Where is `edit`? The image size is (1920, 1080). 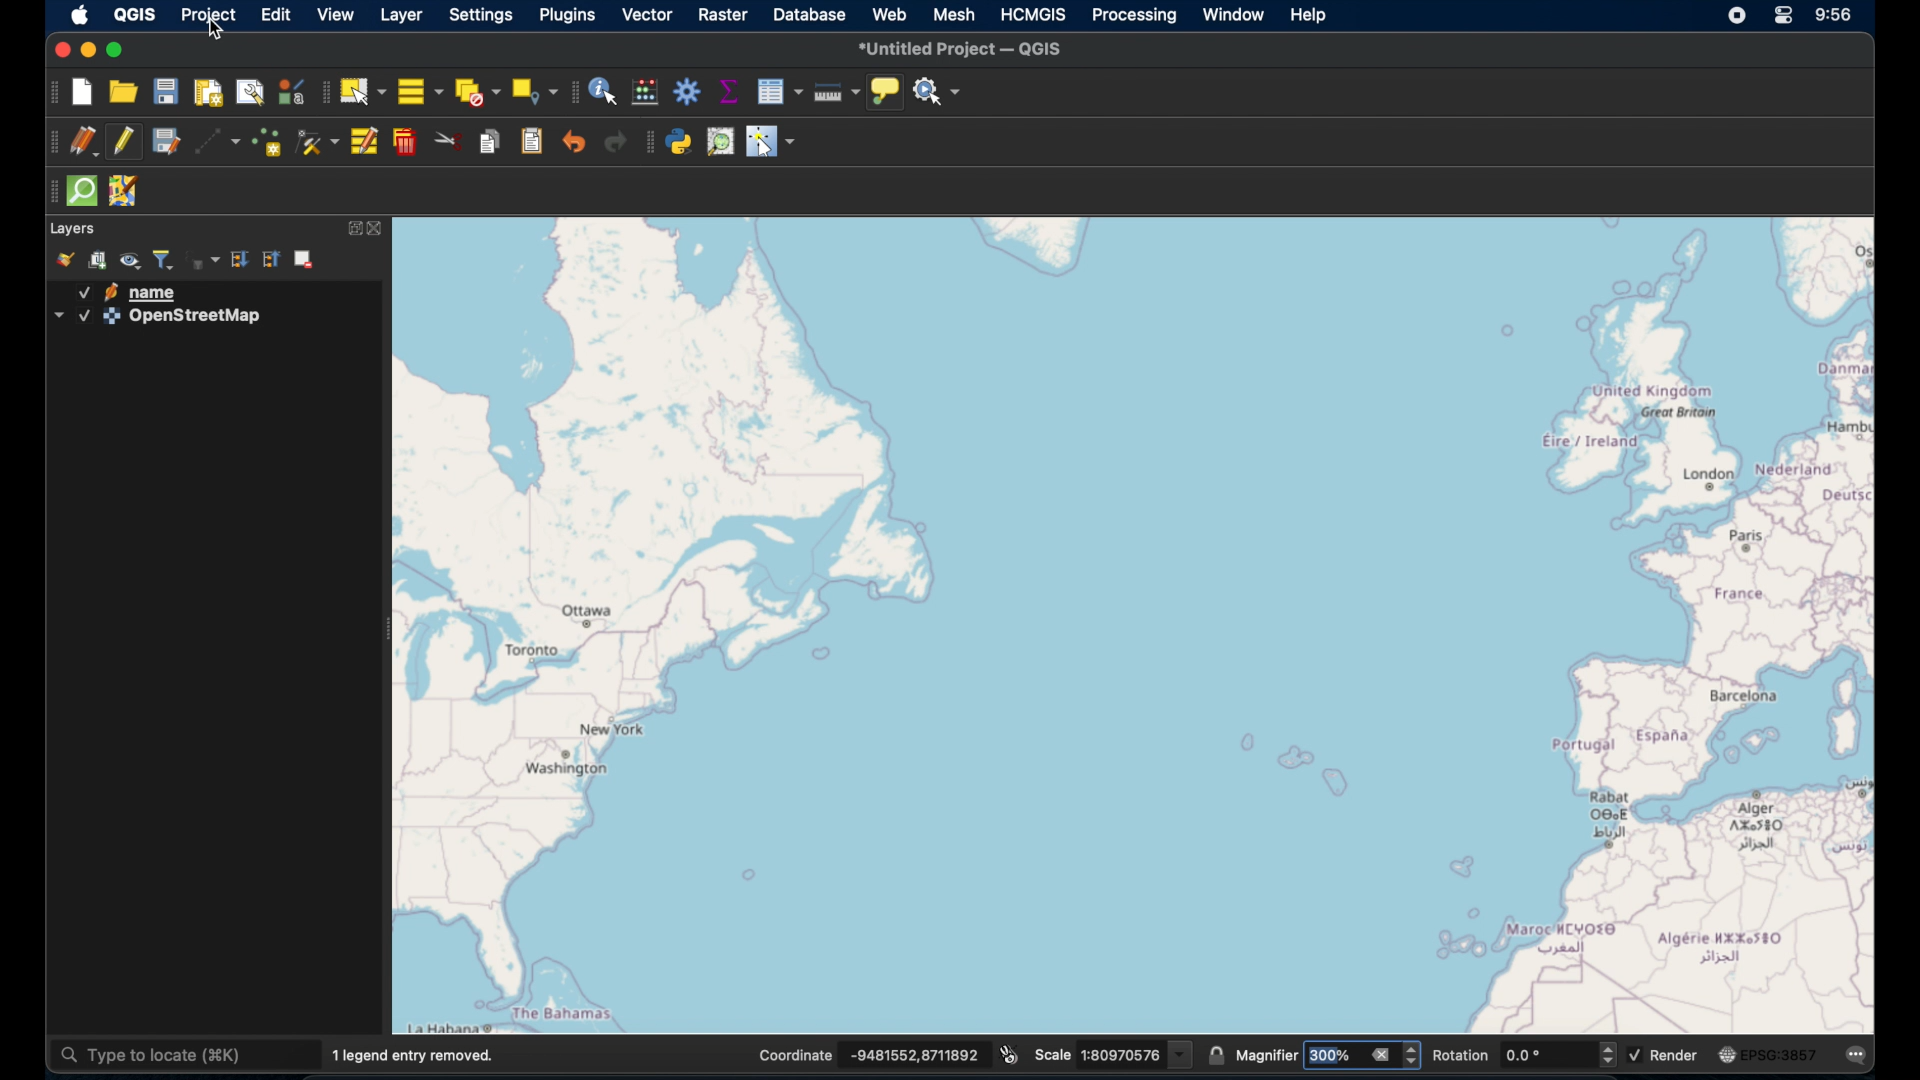
edit is located at coordinates (277, 15).